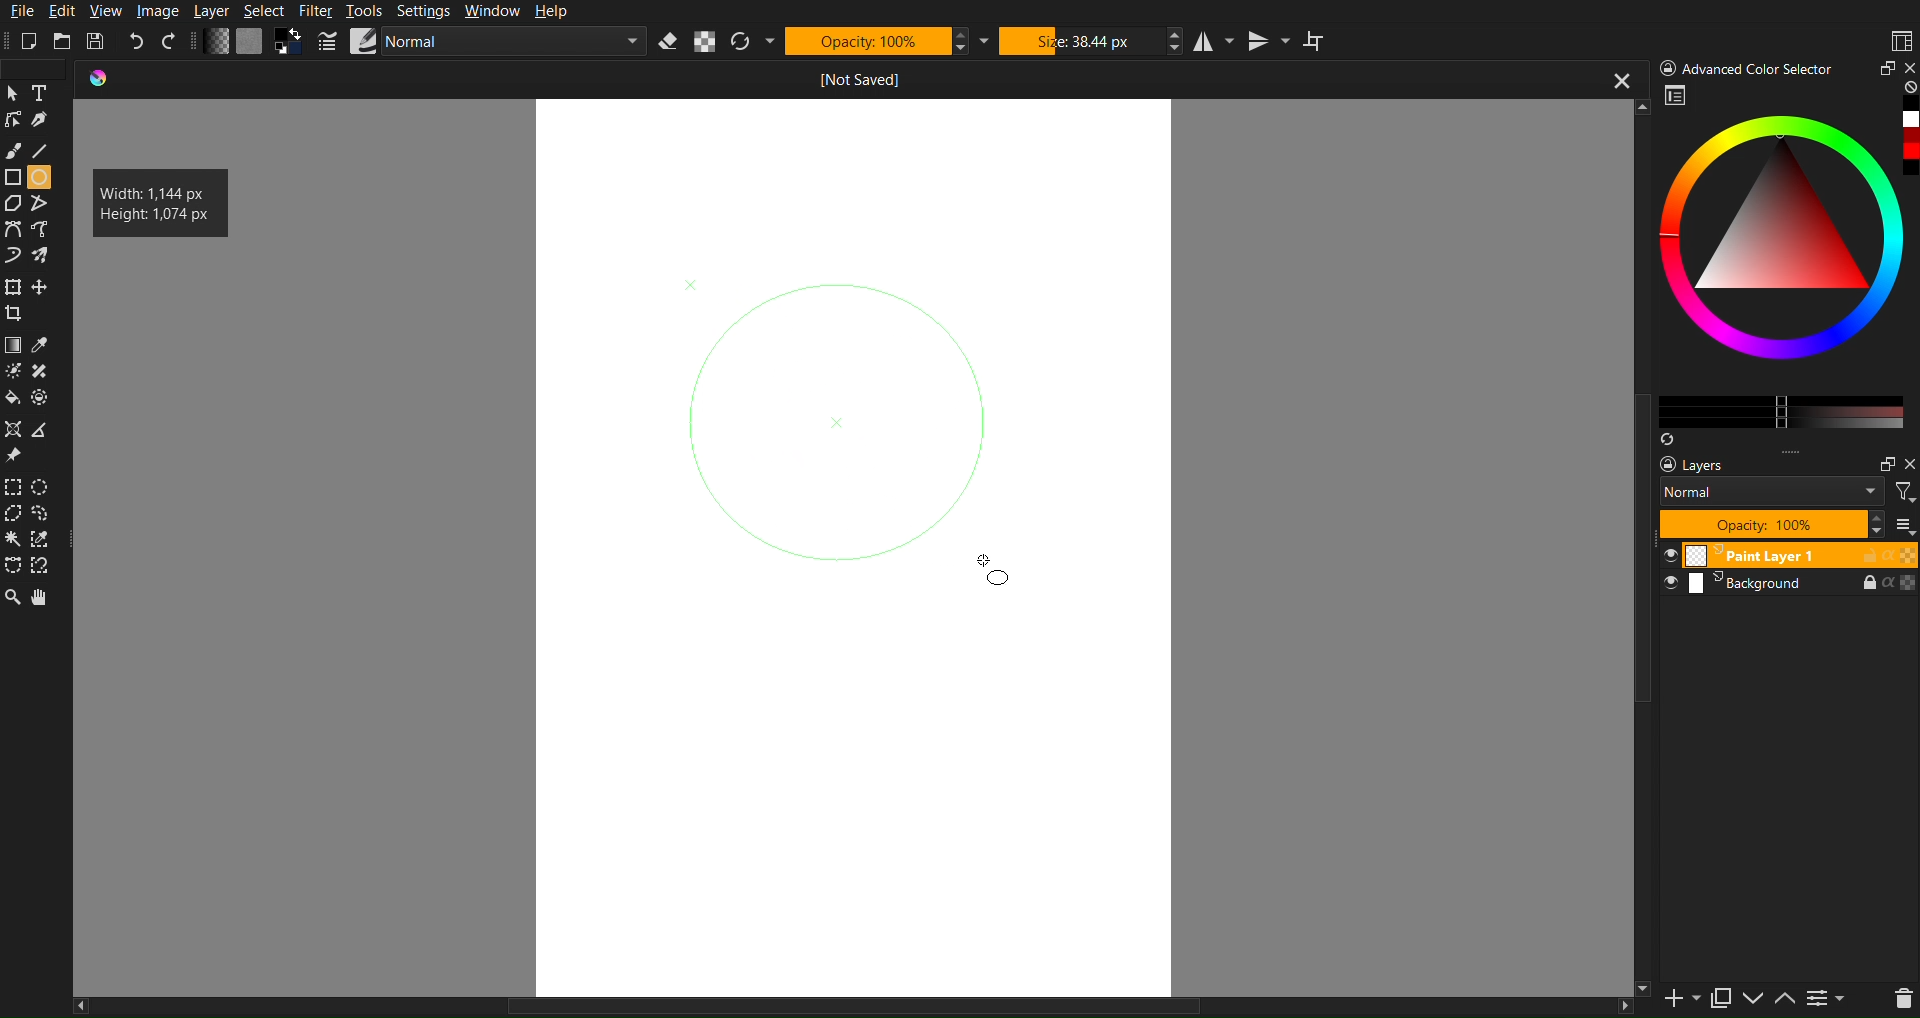 The width and height of the screenshot is (1920, 1018). I want to click on Color fill, so click(12, 400).